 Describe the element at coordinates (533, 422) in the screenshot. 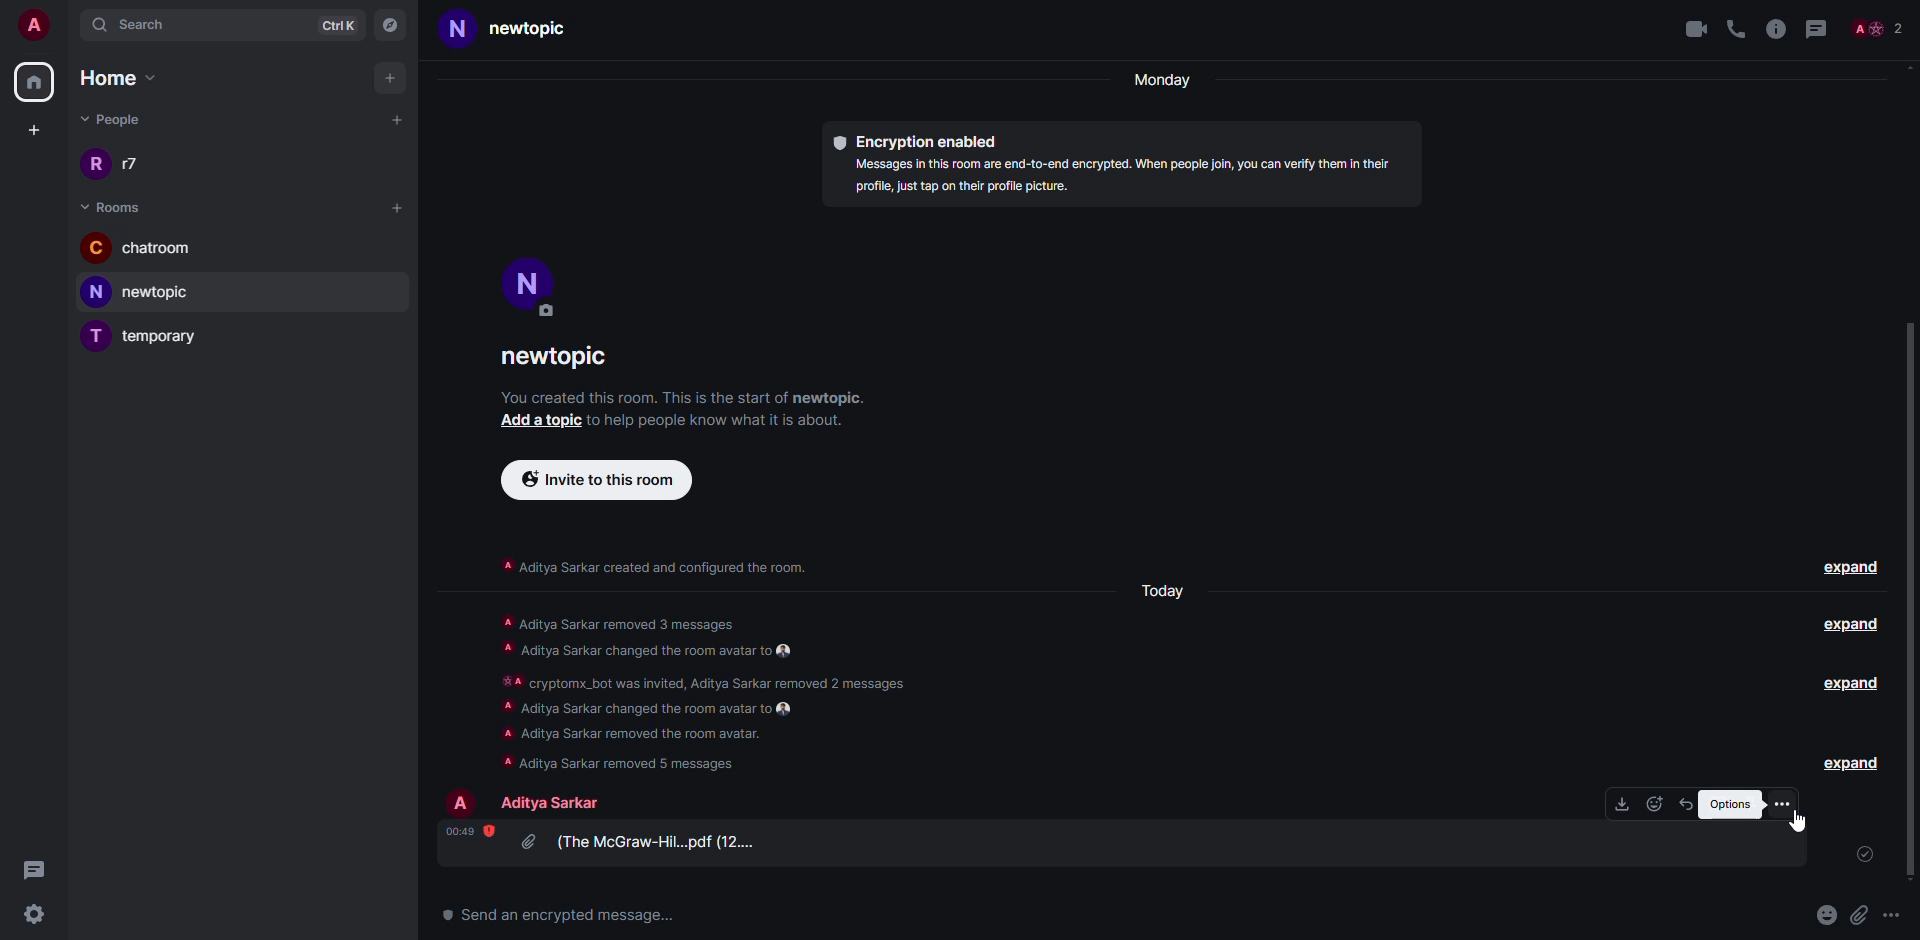

I see `add a topic` at that location.